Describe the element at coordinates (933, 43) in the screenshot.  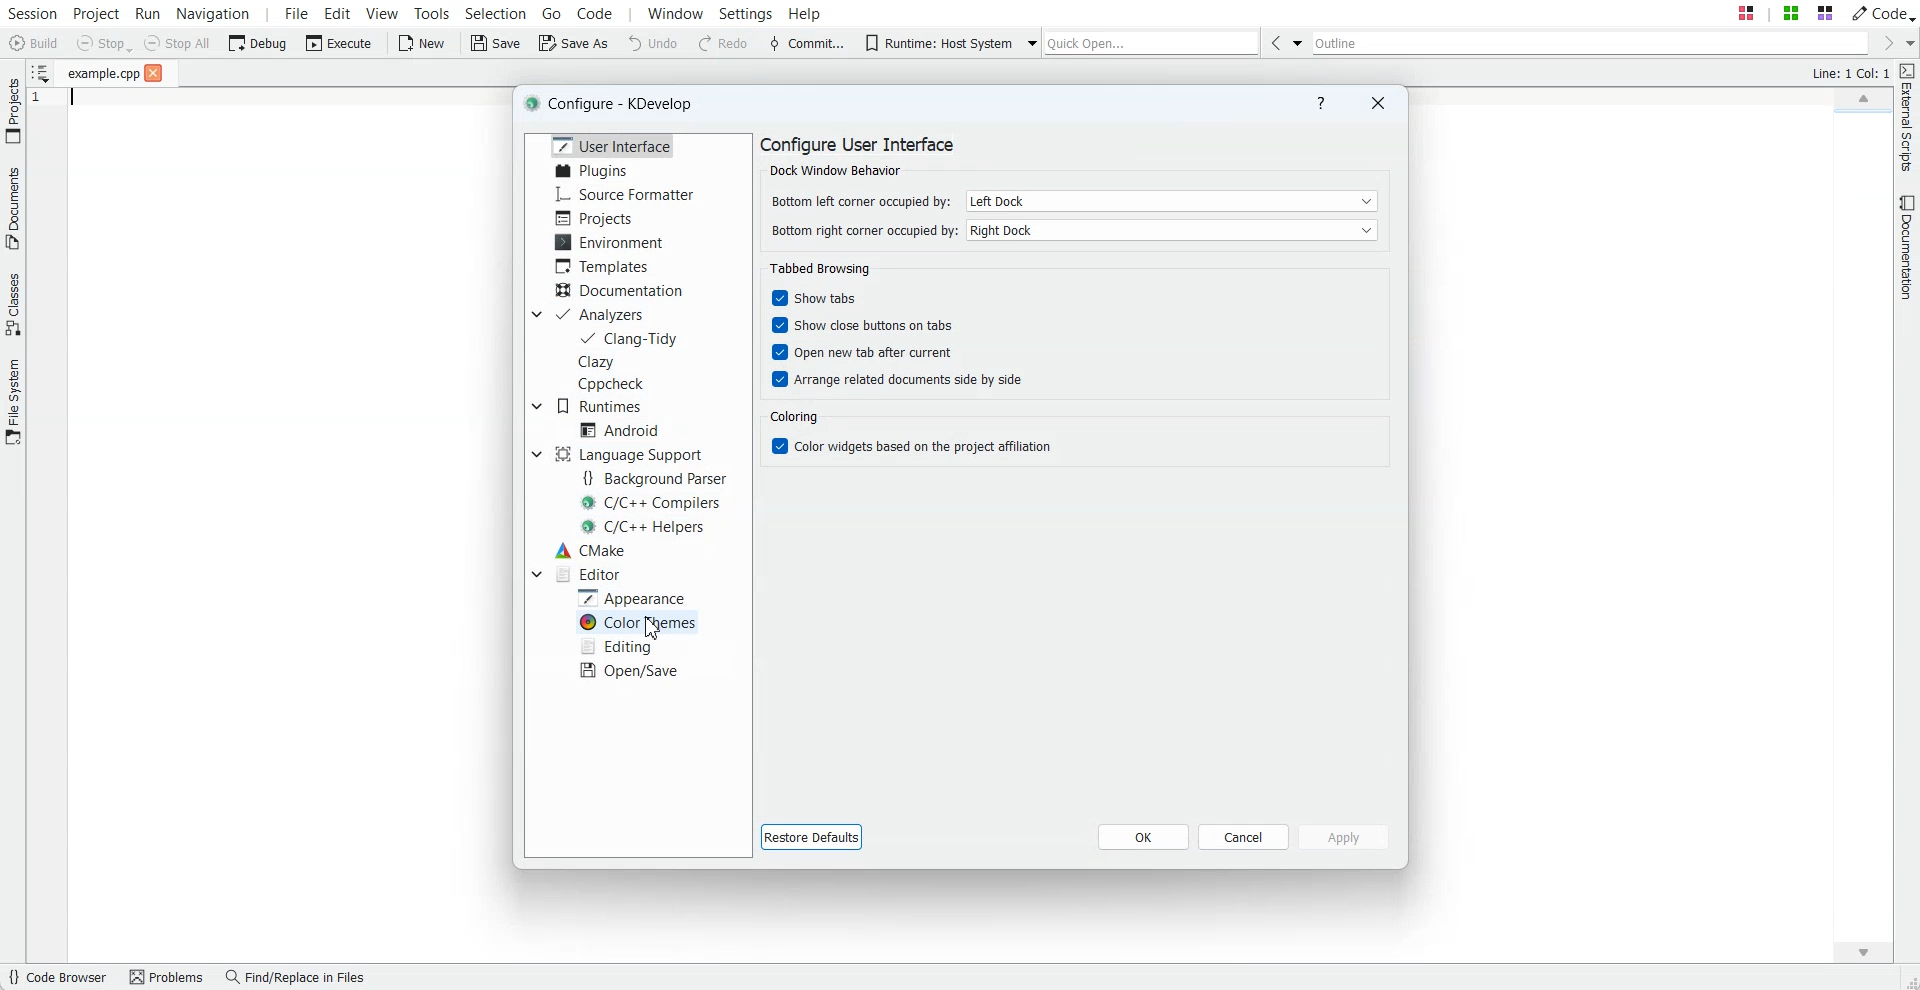
I see `Runtime: Host System` at that location.